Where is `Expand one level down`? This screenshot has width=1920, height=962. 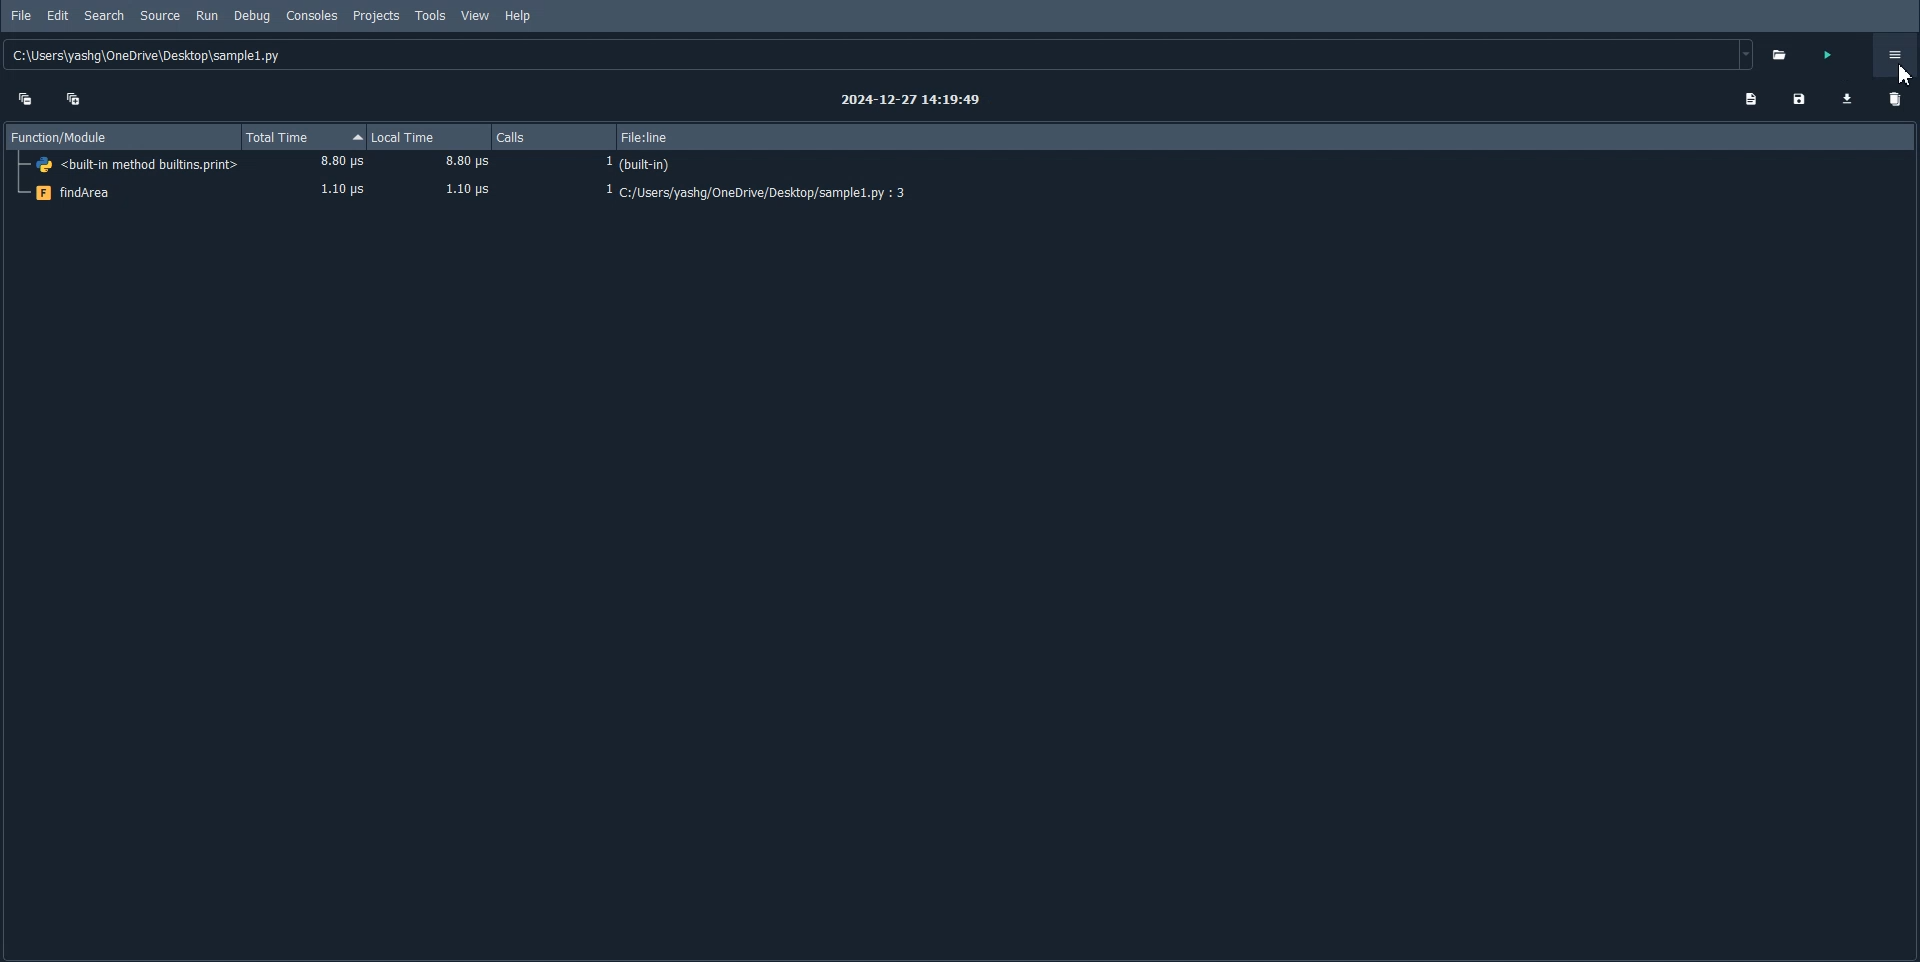
Expand one level down is located at coordinates (75, 97).